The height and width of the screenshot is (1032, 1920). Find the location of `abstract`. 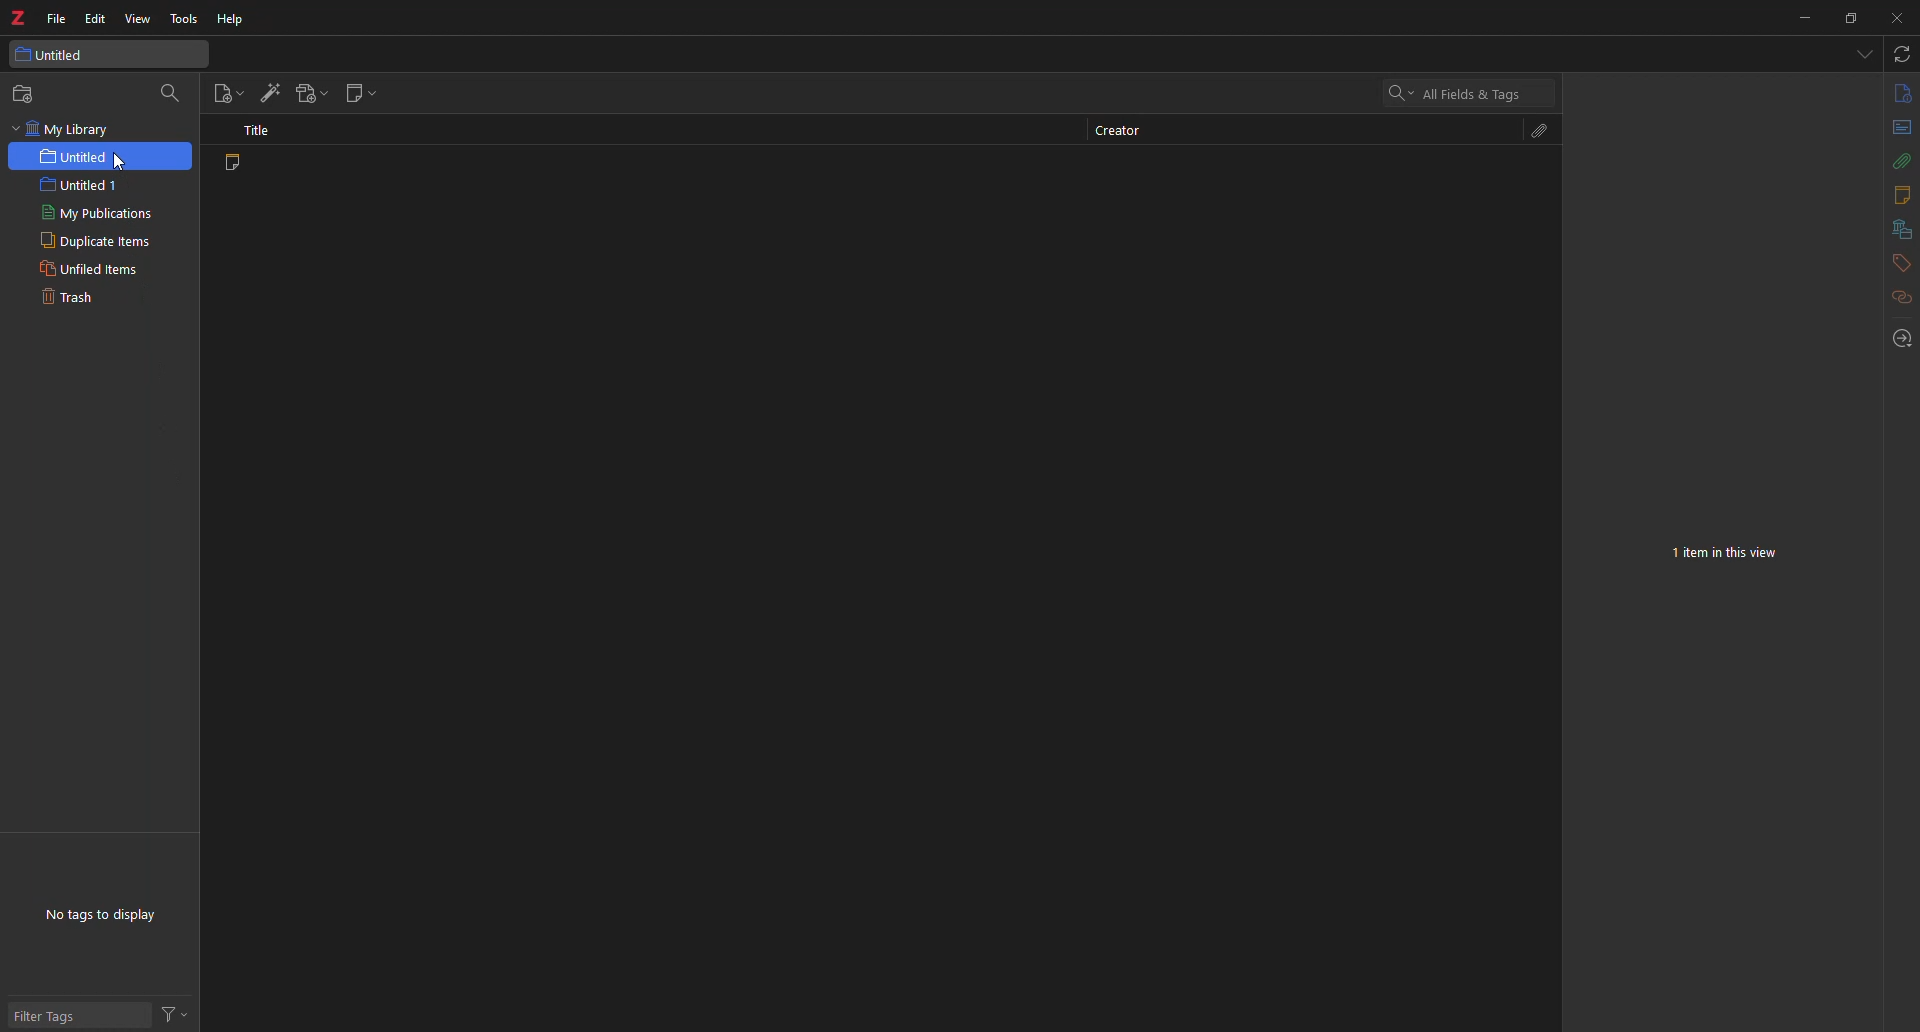

abstract is located at coordinates (1900, 129).